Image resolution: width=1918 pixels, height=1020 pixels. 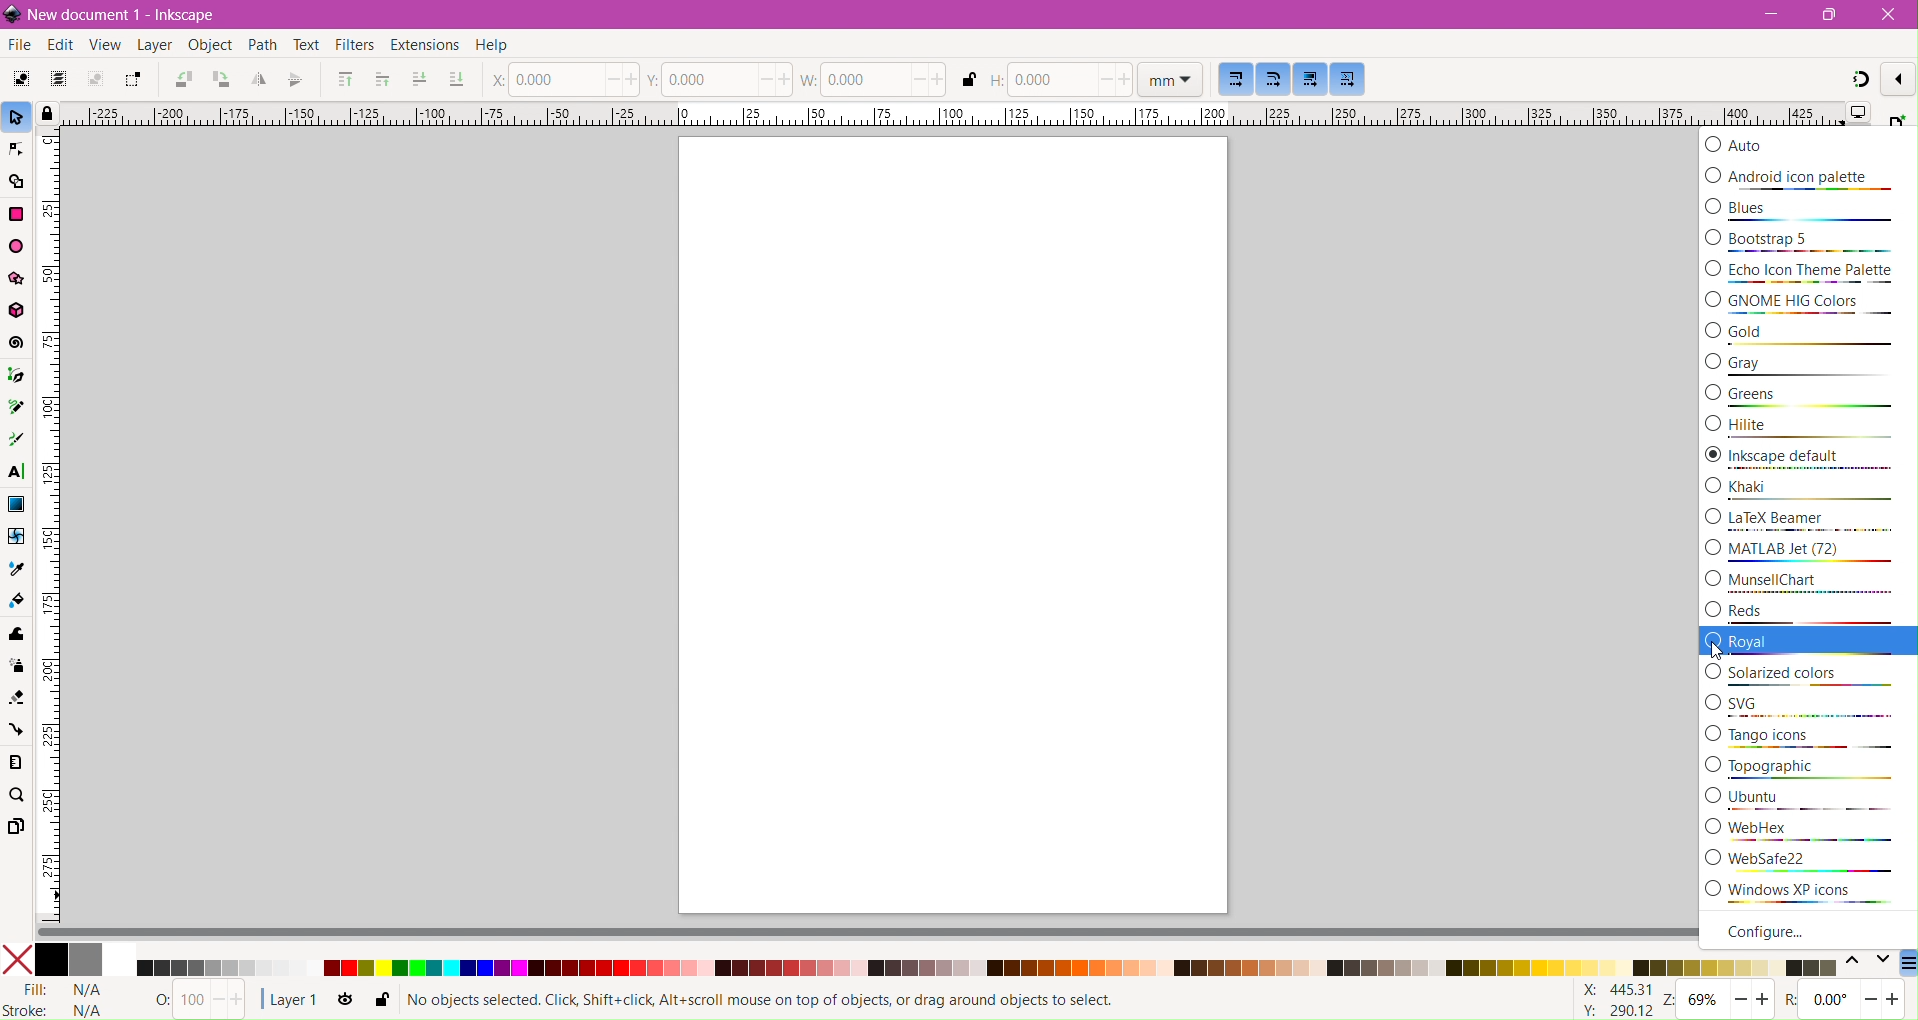 I want to click on Zoom Tool, so click(x=20, y=797).